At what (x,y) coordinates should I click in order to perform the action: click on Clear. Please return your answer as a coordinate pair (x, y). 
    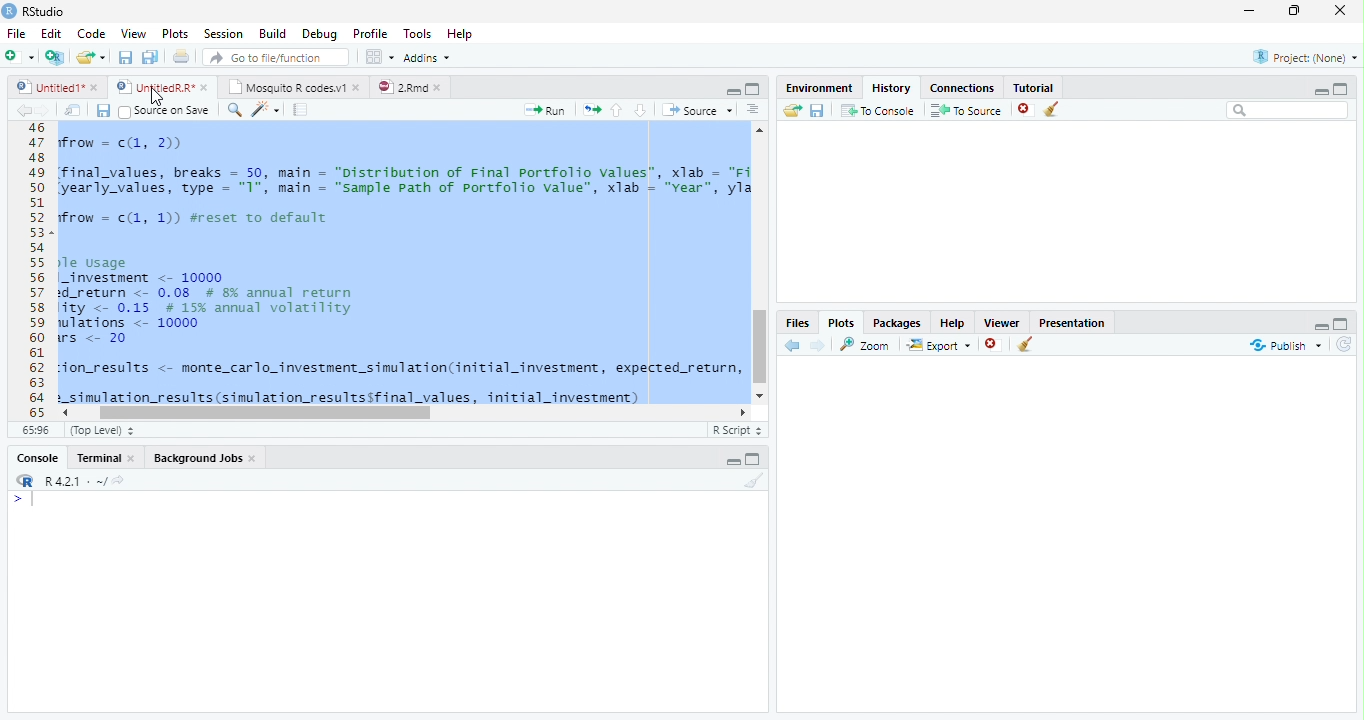
    Looking at the image, I should click on (1026, 346).